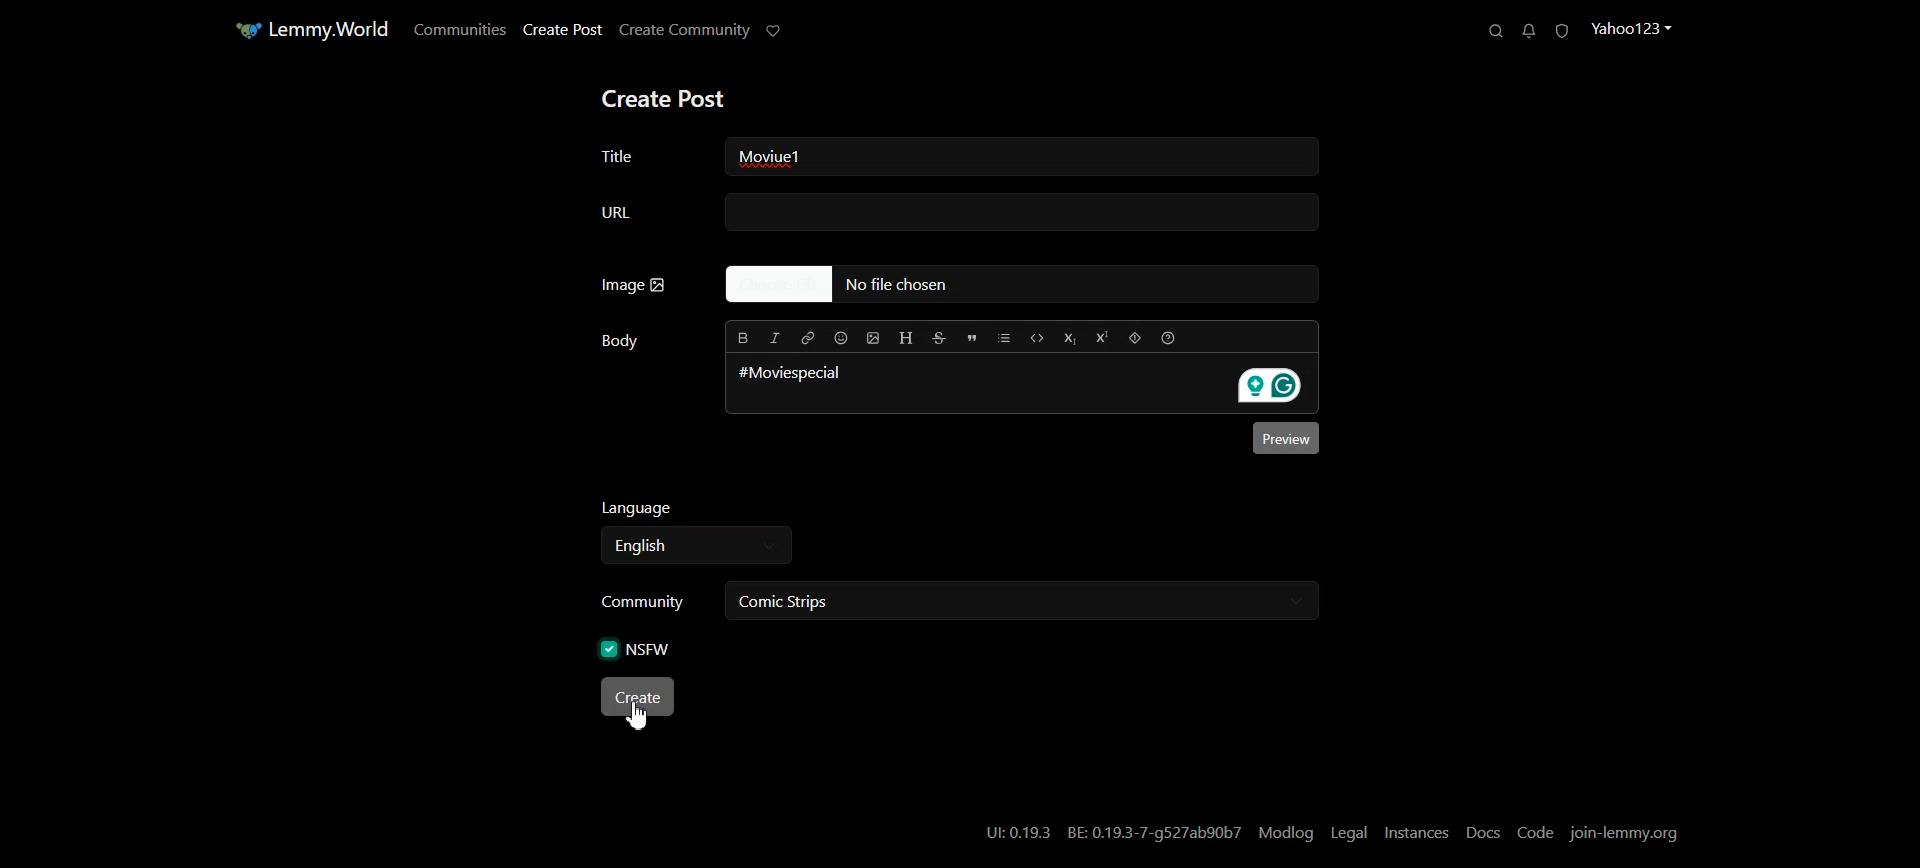 The width and height of the screenshot is (1920, 868). What do you see at coordinates (789, 373) in the screenshot?
I see `#Moviespecial` at bounding box center [789, 373].